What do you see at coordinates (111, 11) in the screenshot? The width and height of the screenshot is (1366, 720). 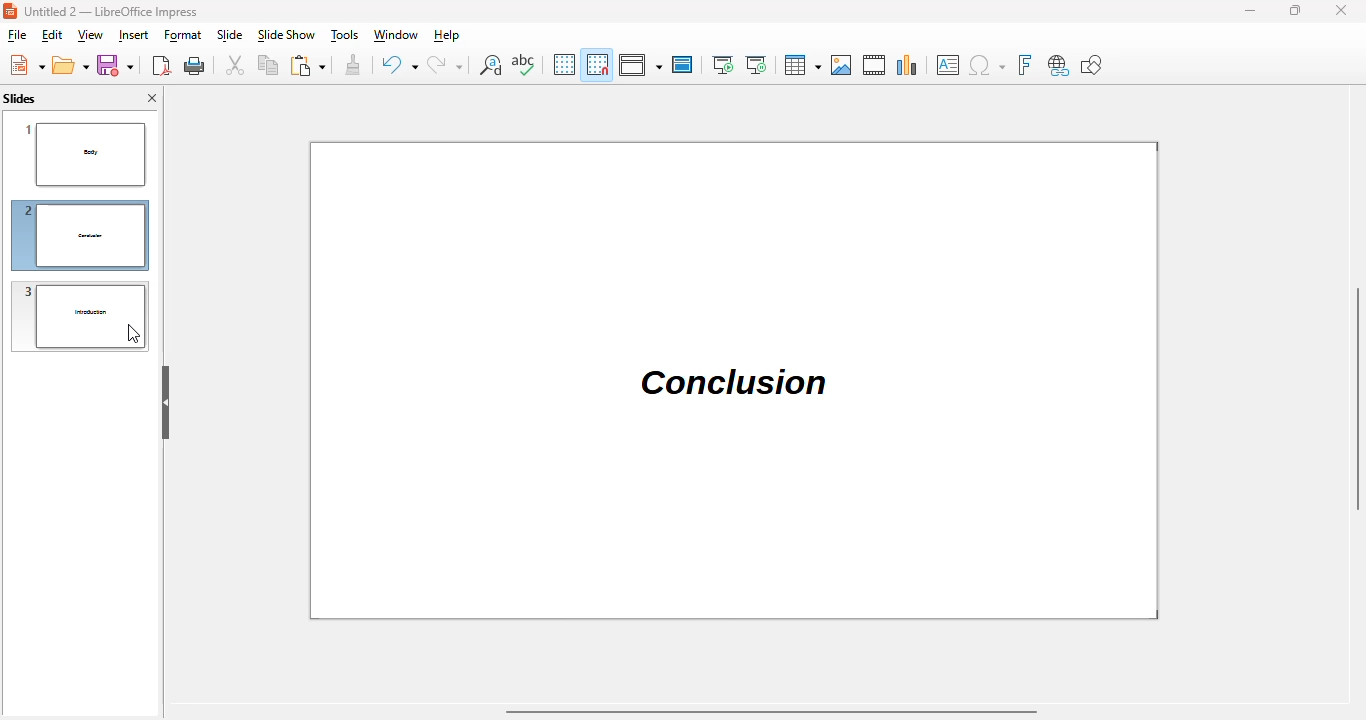 I see `untitled2-libreoffice impress` at bounding box center [111, 11].